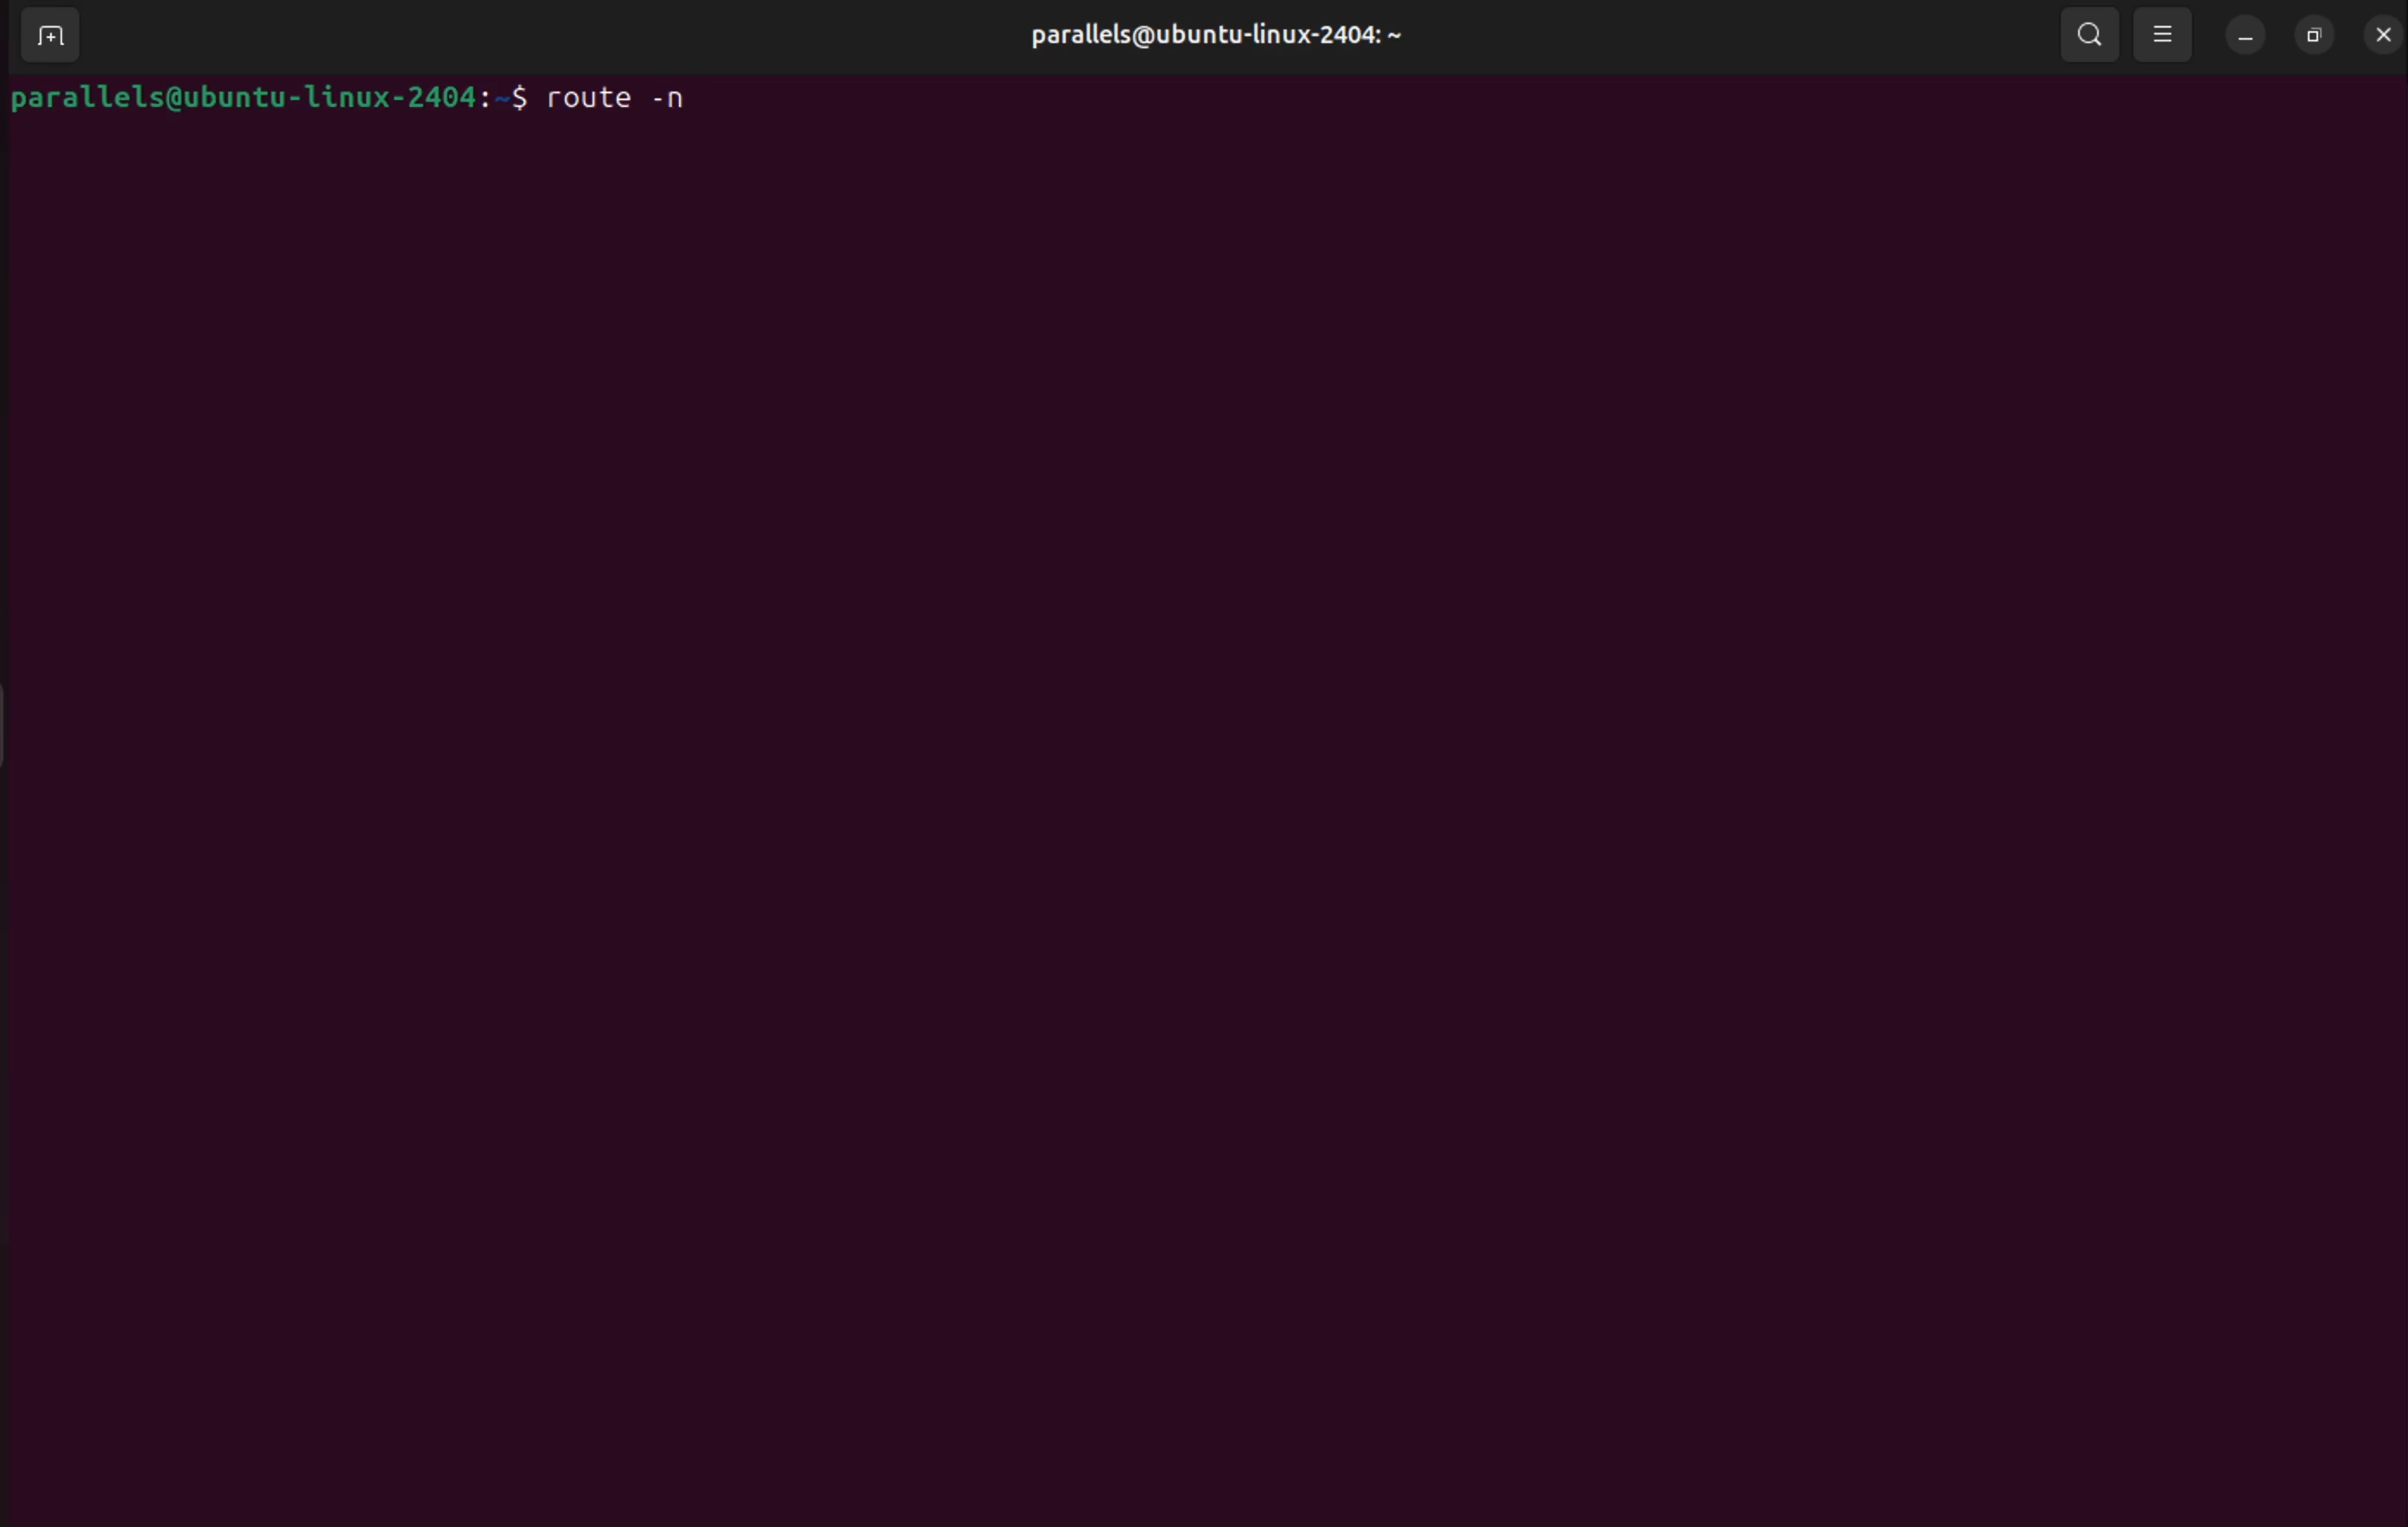 The height and width of the screenshot is (1527, 2408). What do you see at coordinates (2312, 36) in the screenshot?
I see `resize` at bounding box center [2312, 36].